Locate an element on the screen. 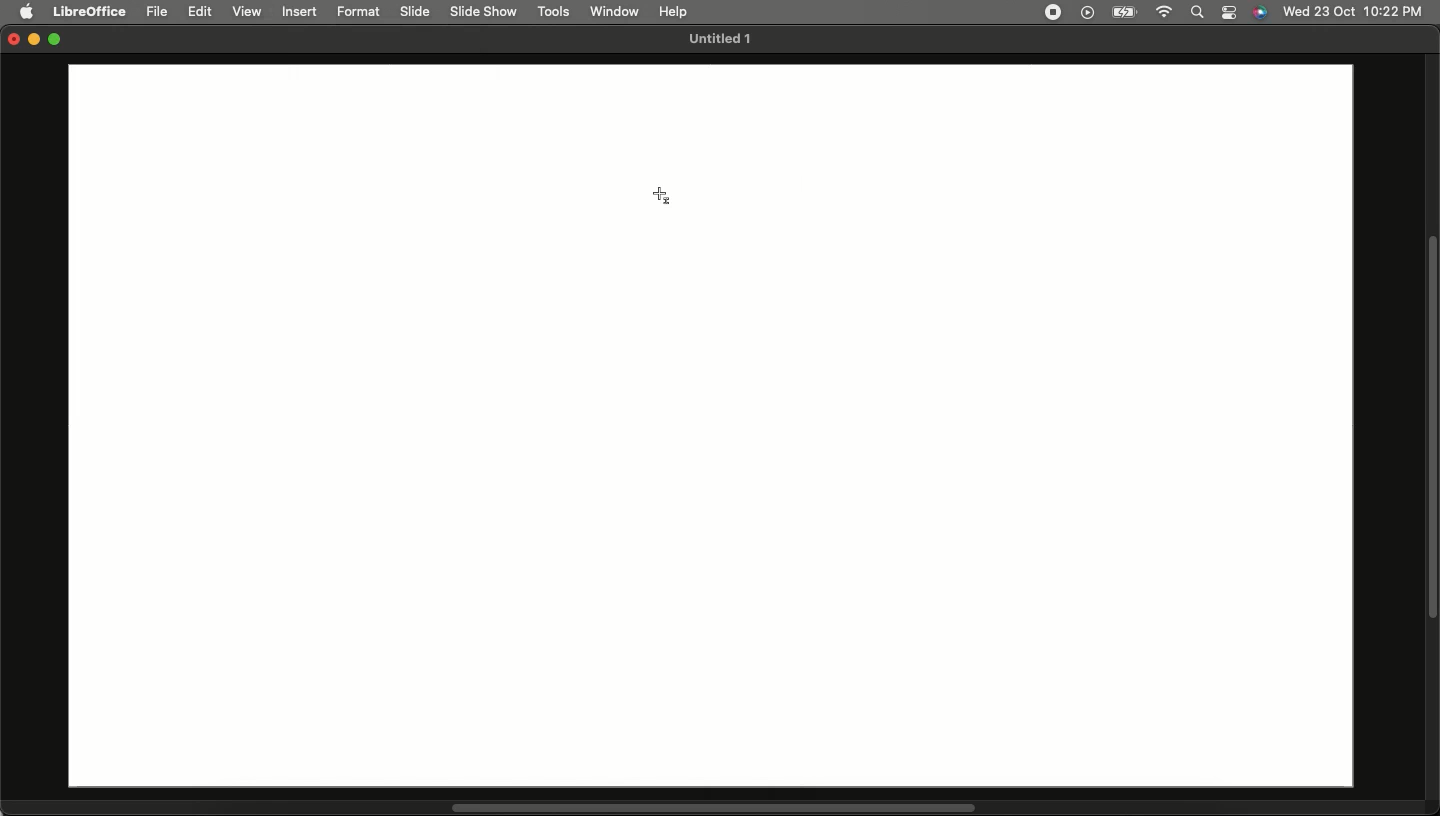  Untitled 1 is located at coordinates (717, 40).